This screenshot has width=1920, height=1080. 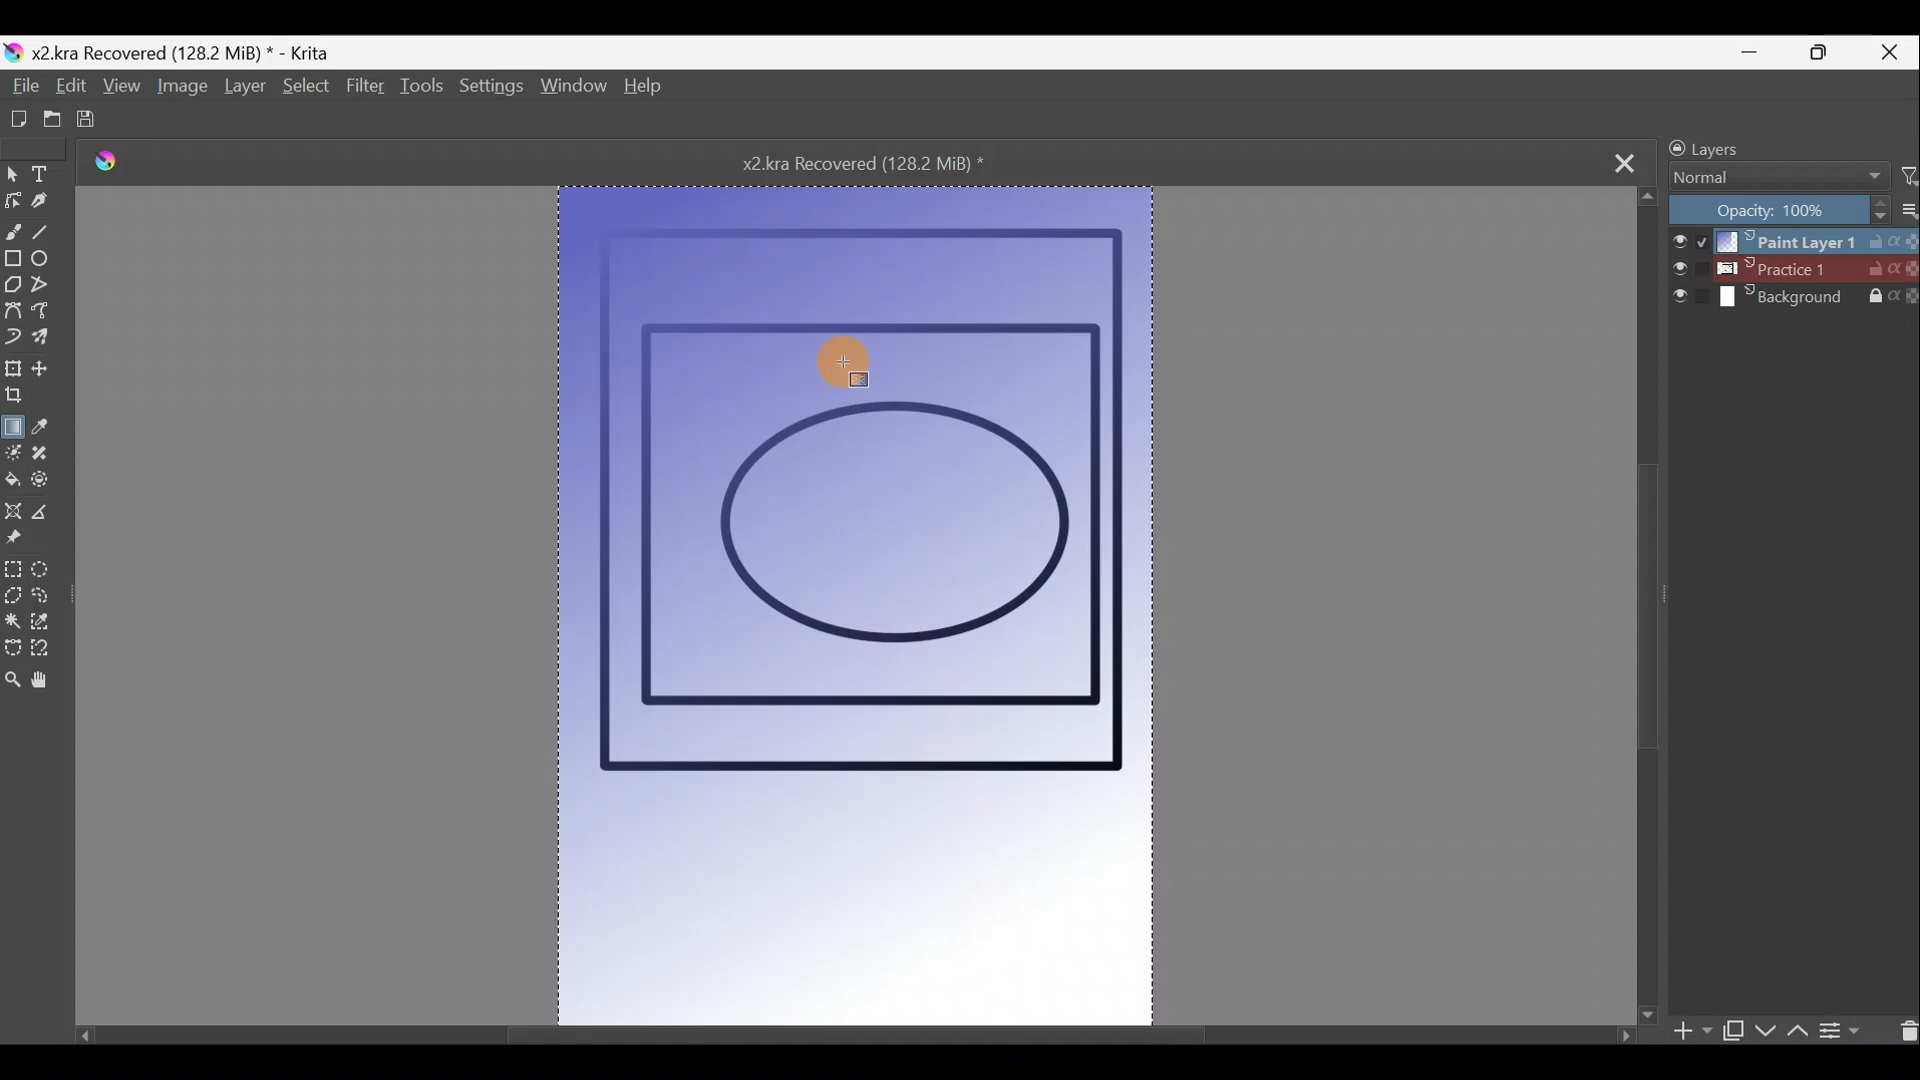 I want to click on Select shapes tool, so click(x=12, y=176).